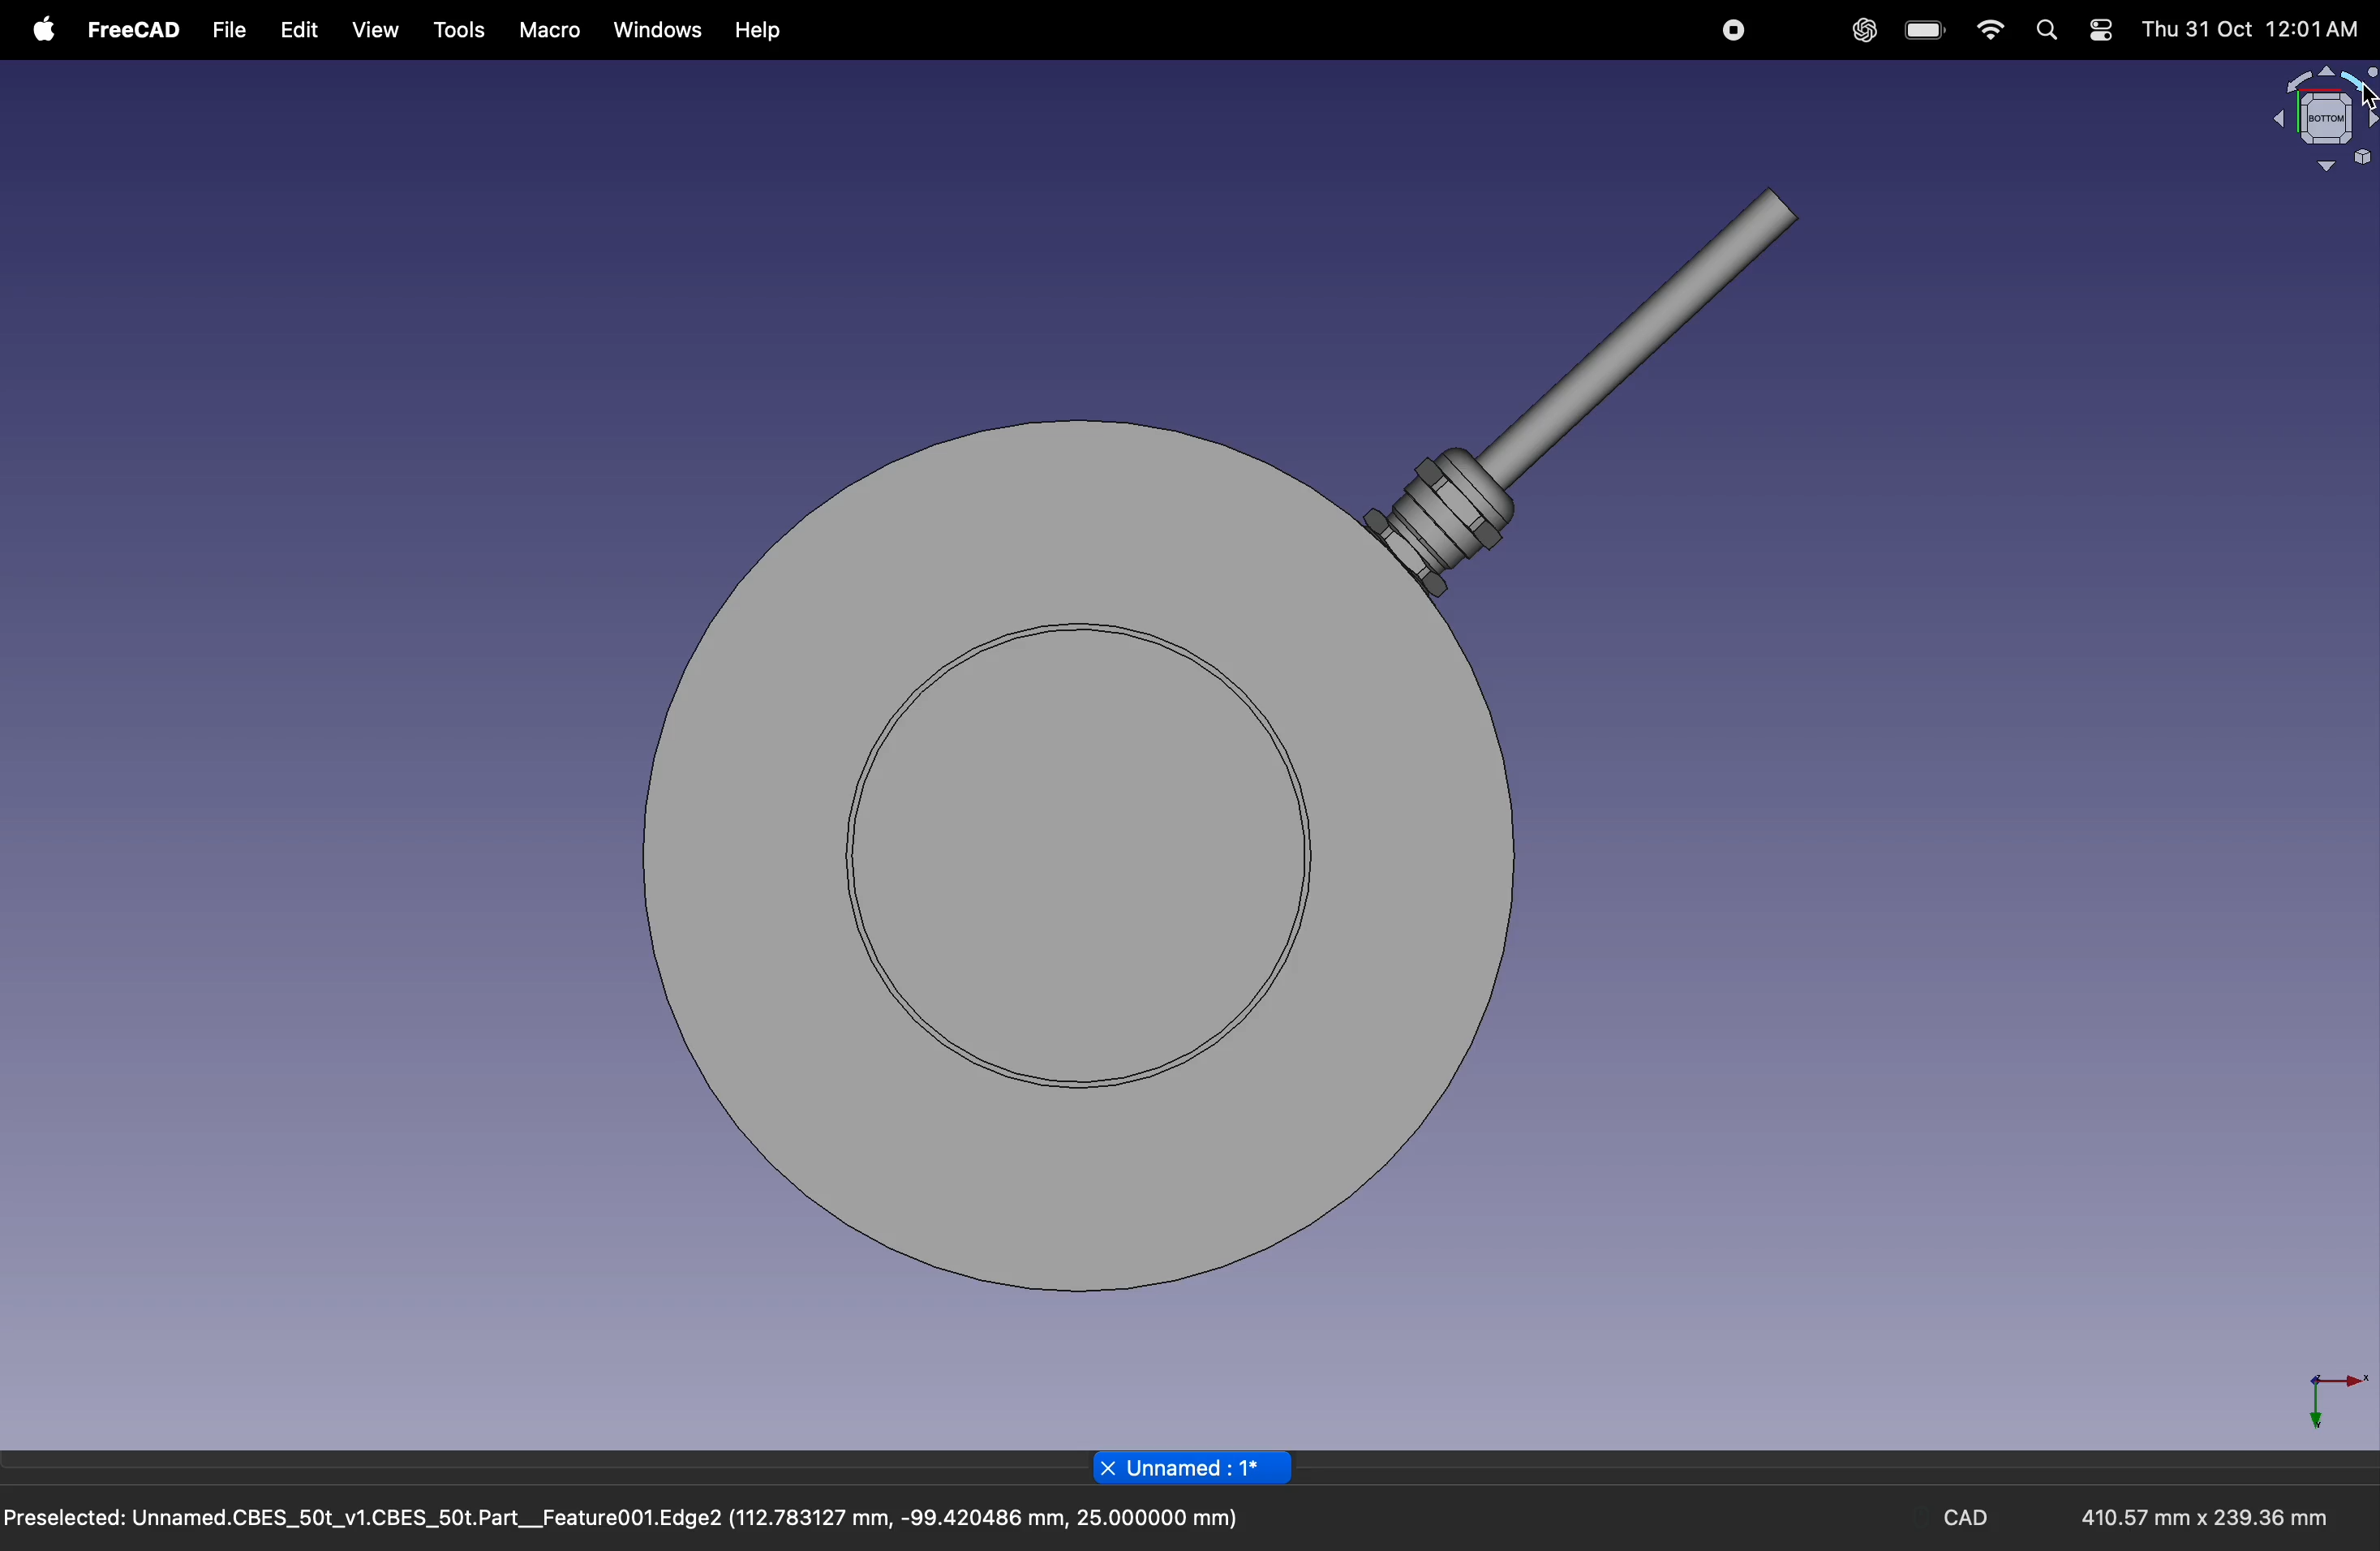 Image resolution: width=2380 pixels, height=1551 pixels. I want to click on settings, so click(2101, 33).